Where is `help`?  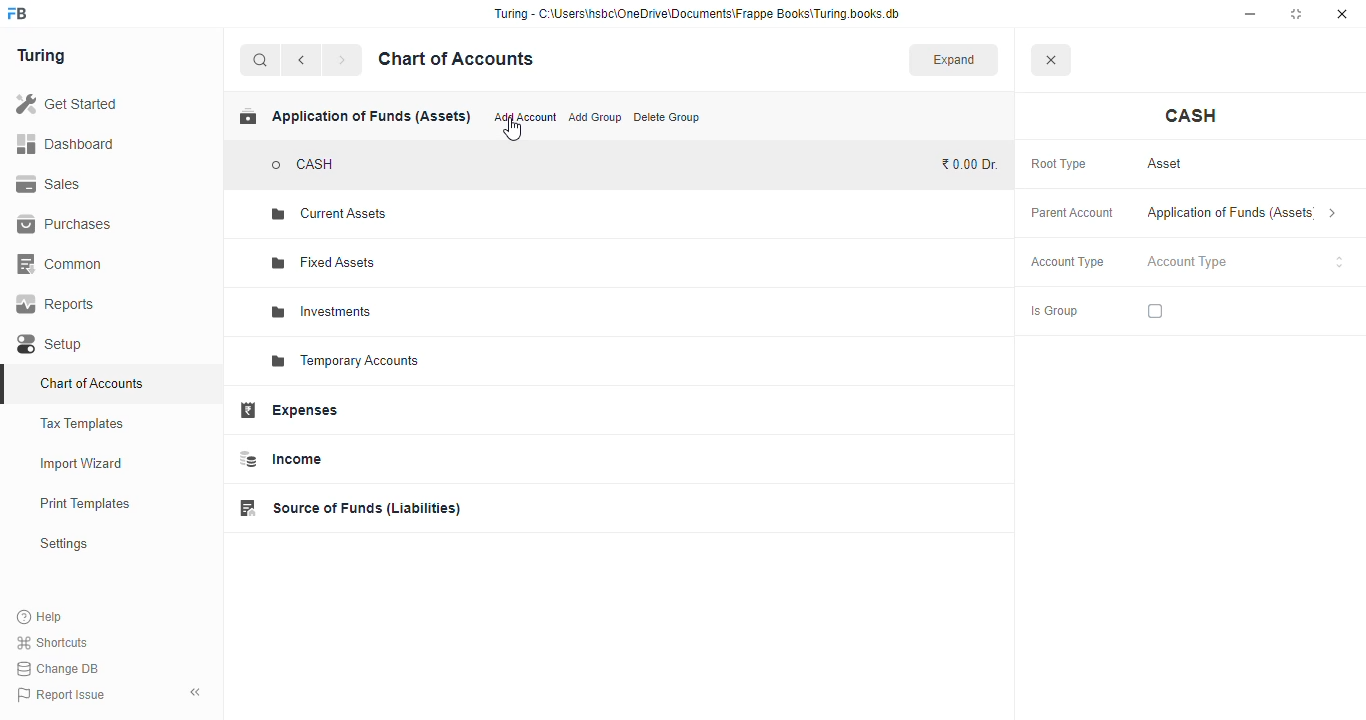 help is located at coordinates (40, 616).